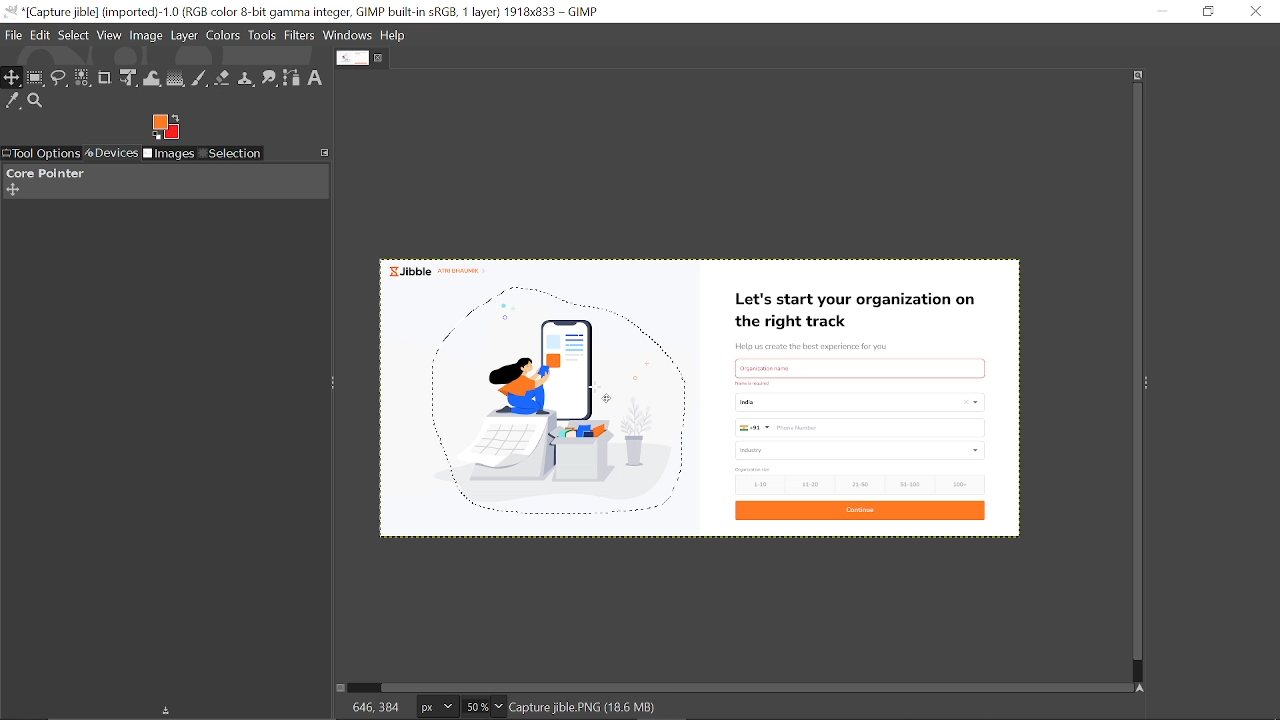 The height and width of the screenshot is (720, 1280). What do you see at coordinates (1134, 77) in the screenshot?
I see `Zoom when window size changes` at bounding box center [1134, 77].